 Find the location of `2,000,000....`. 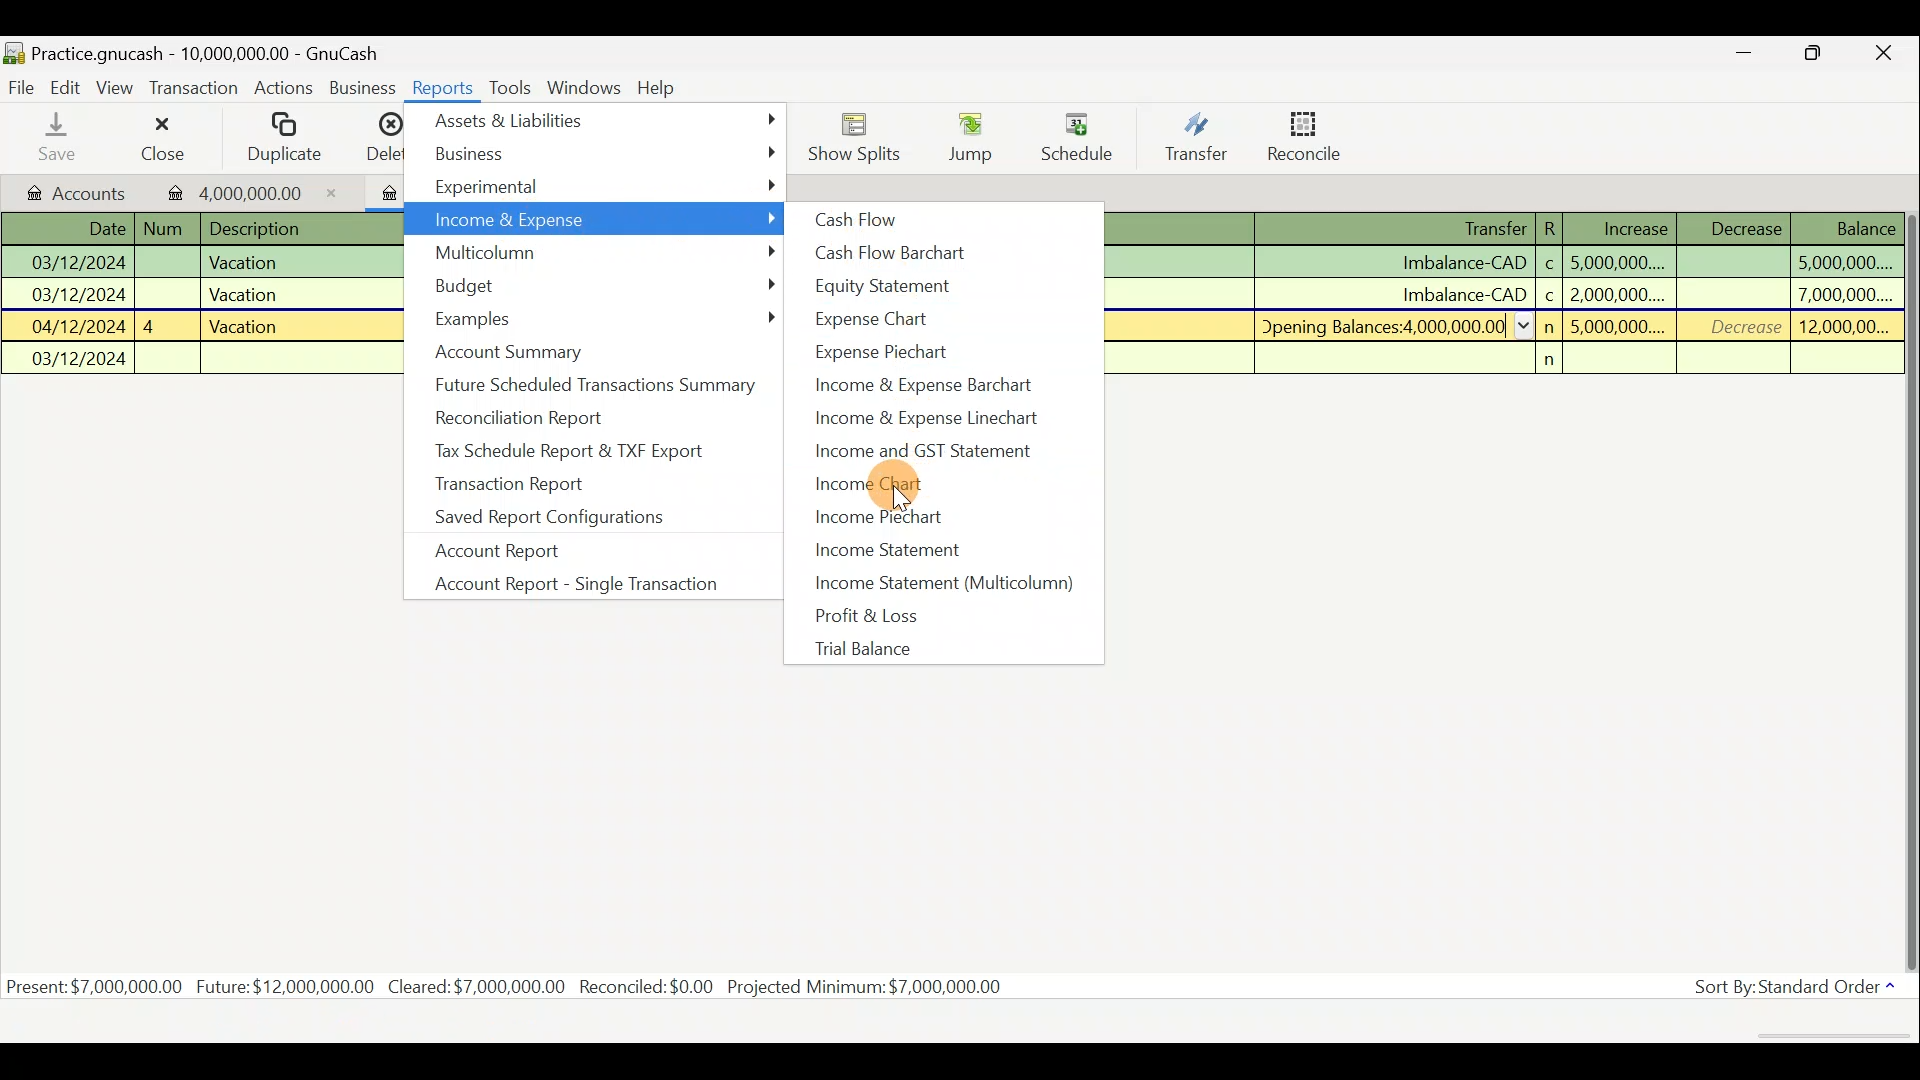

2,000,000.... is located at coordinates (1619, 294).